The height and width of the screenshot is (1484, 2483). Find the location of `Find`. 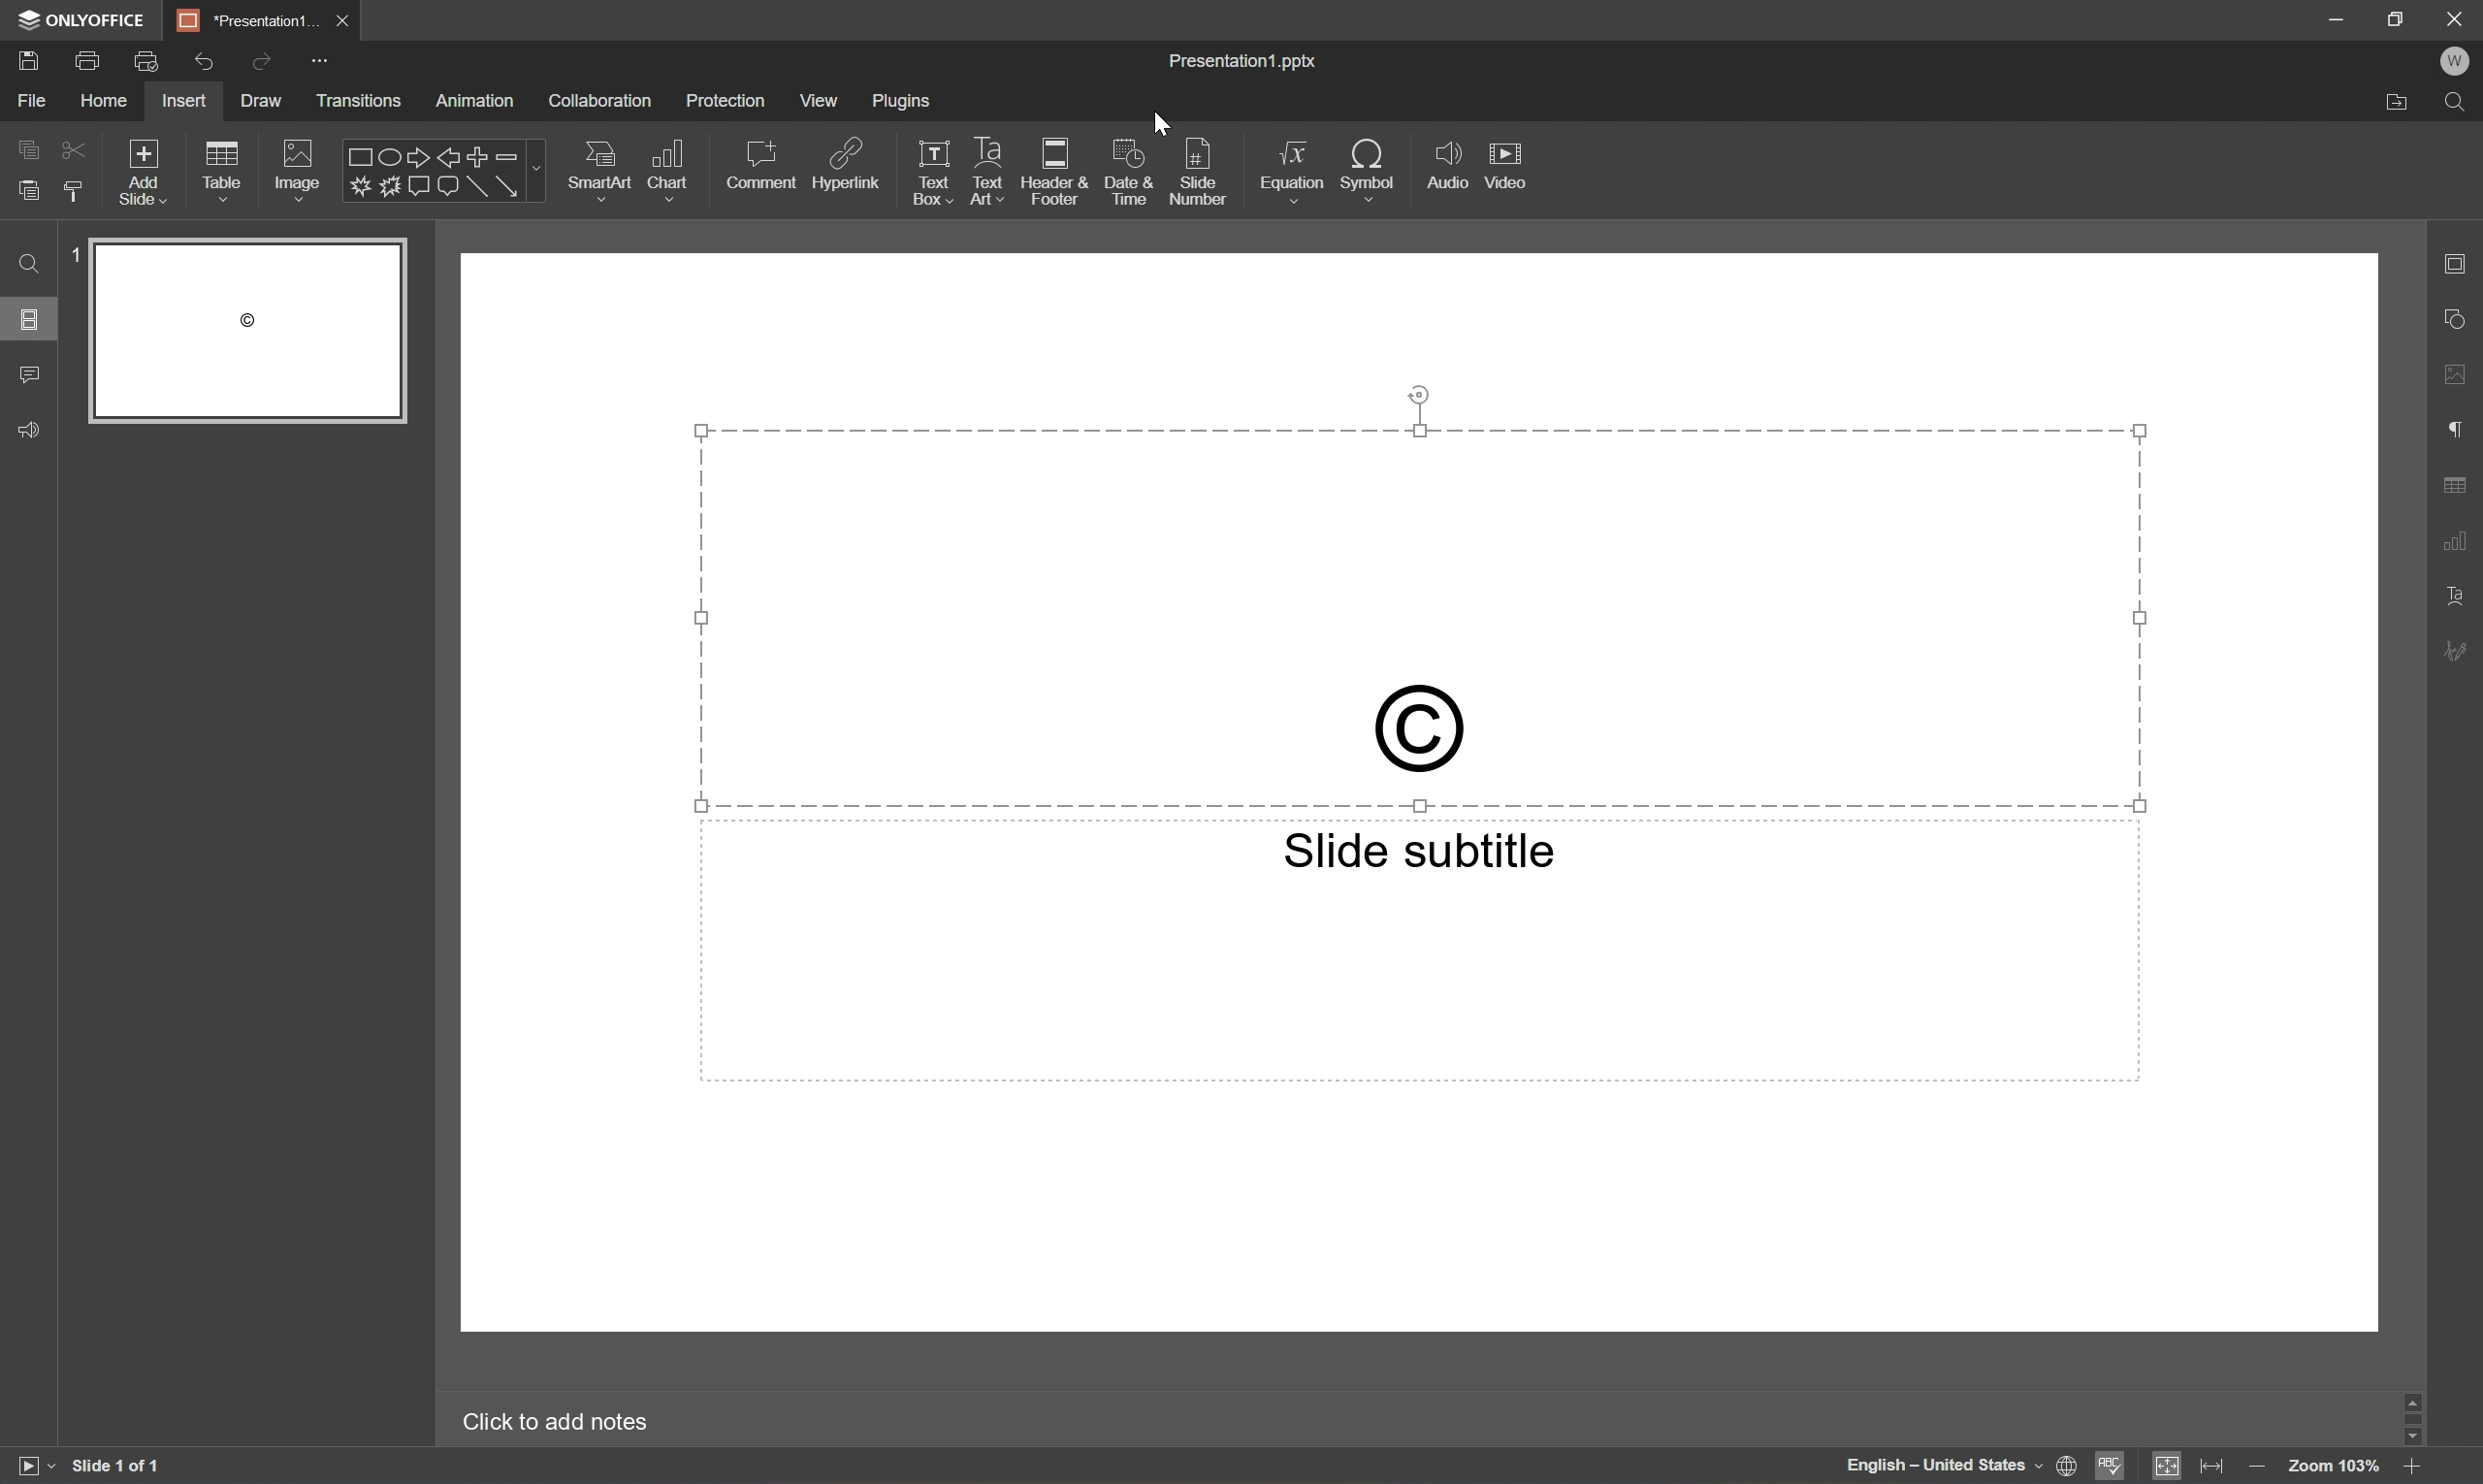

Find is located at coordinates (25, 262).